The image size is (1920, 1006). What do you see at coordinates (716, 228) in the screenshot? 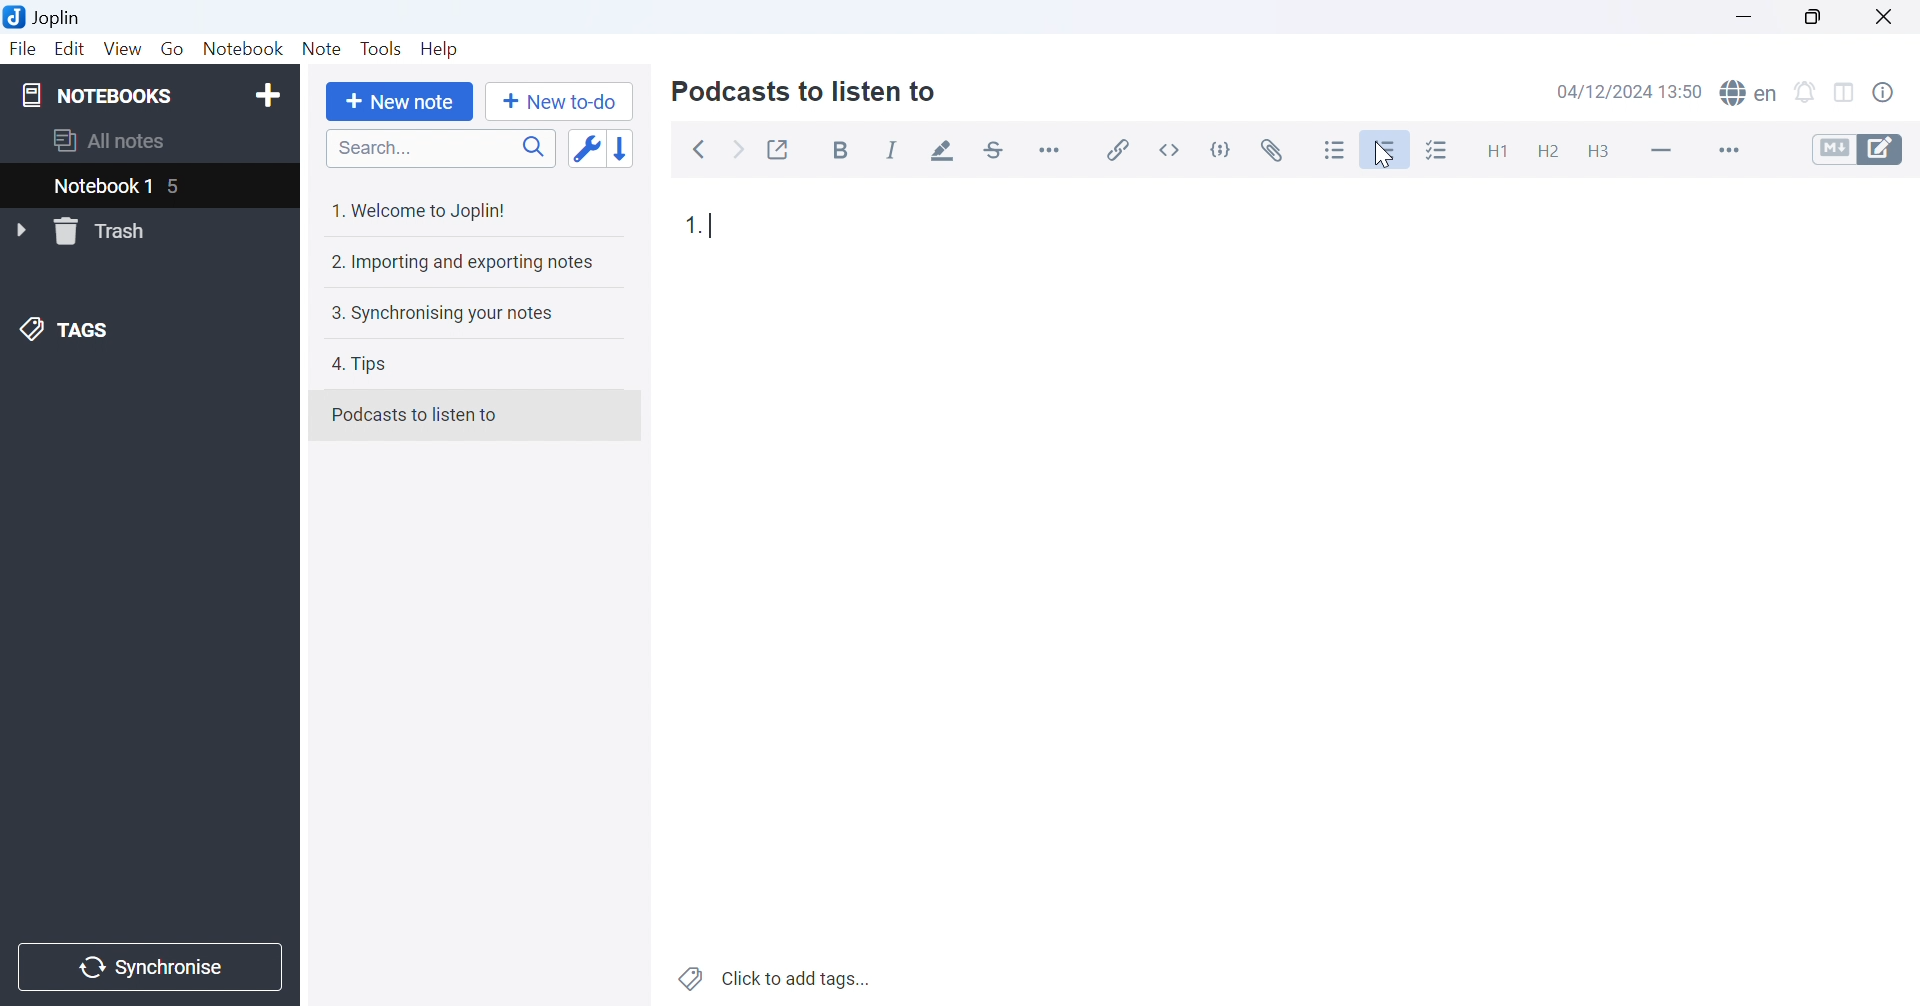
I see `Typing cursor` at bounding box center [716, 228].